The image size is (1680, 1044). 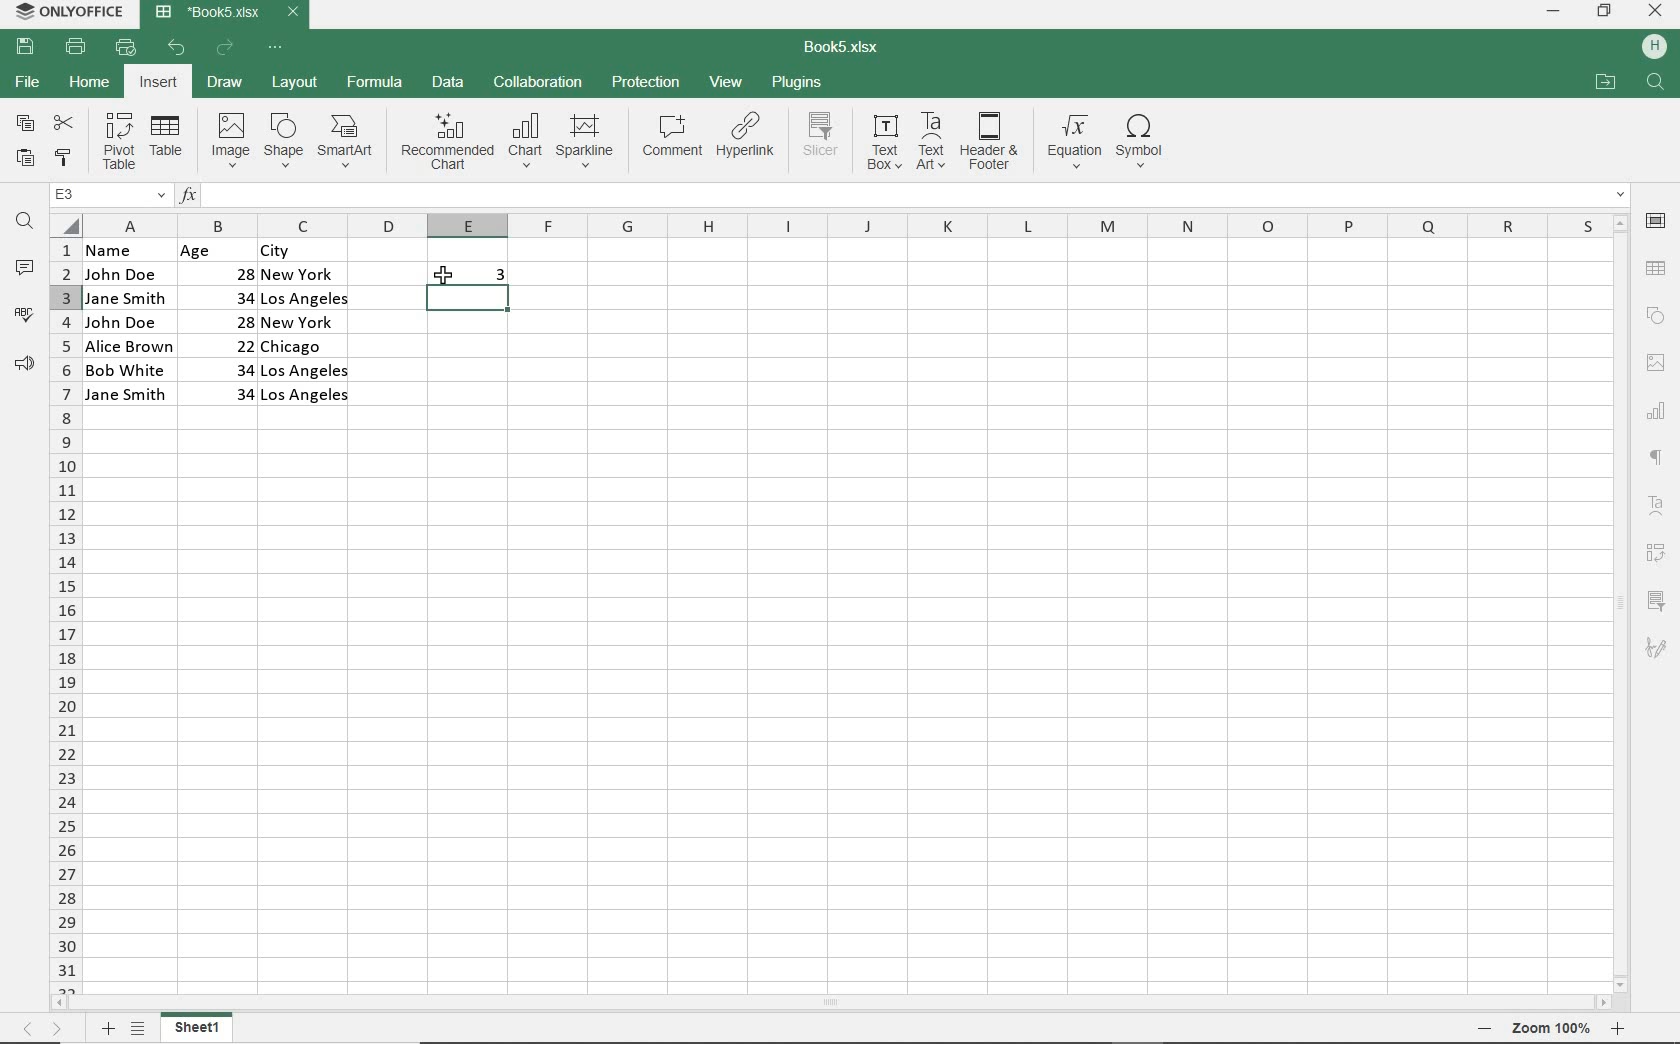 I want to click on CITY, so click(x=306, y=251).